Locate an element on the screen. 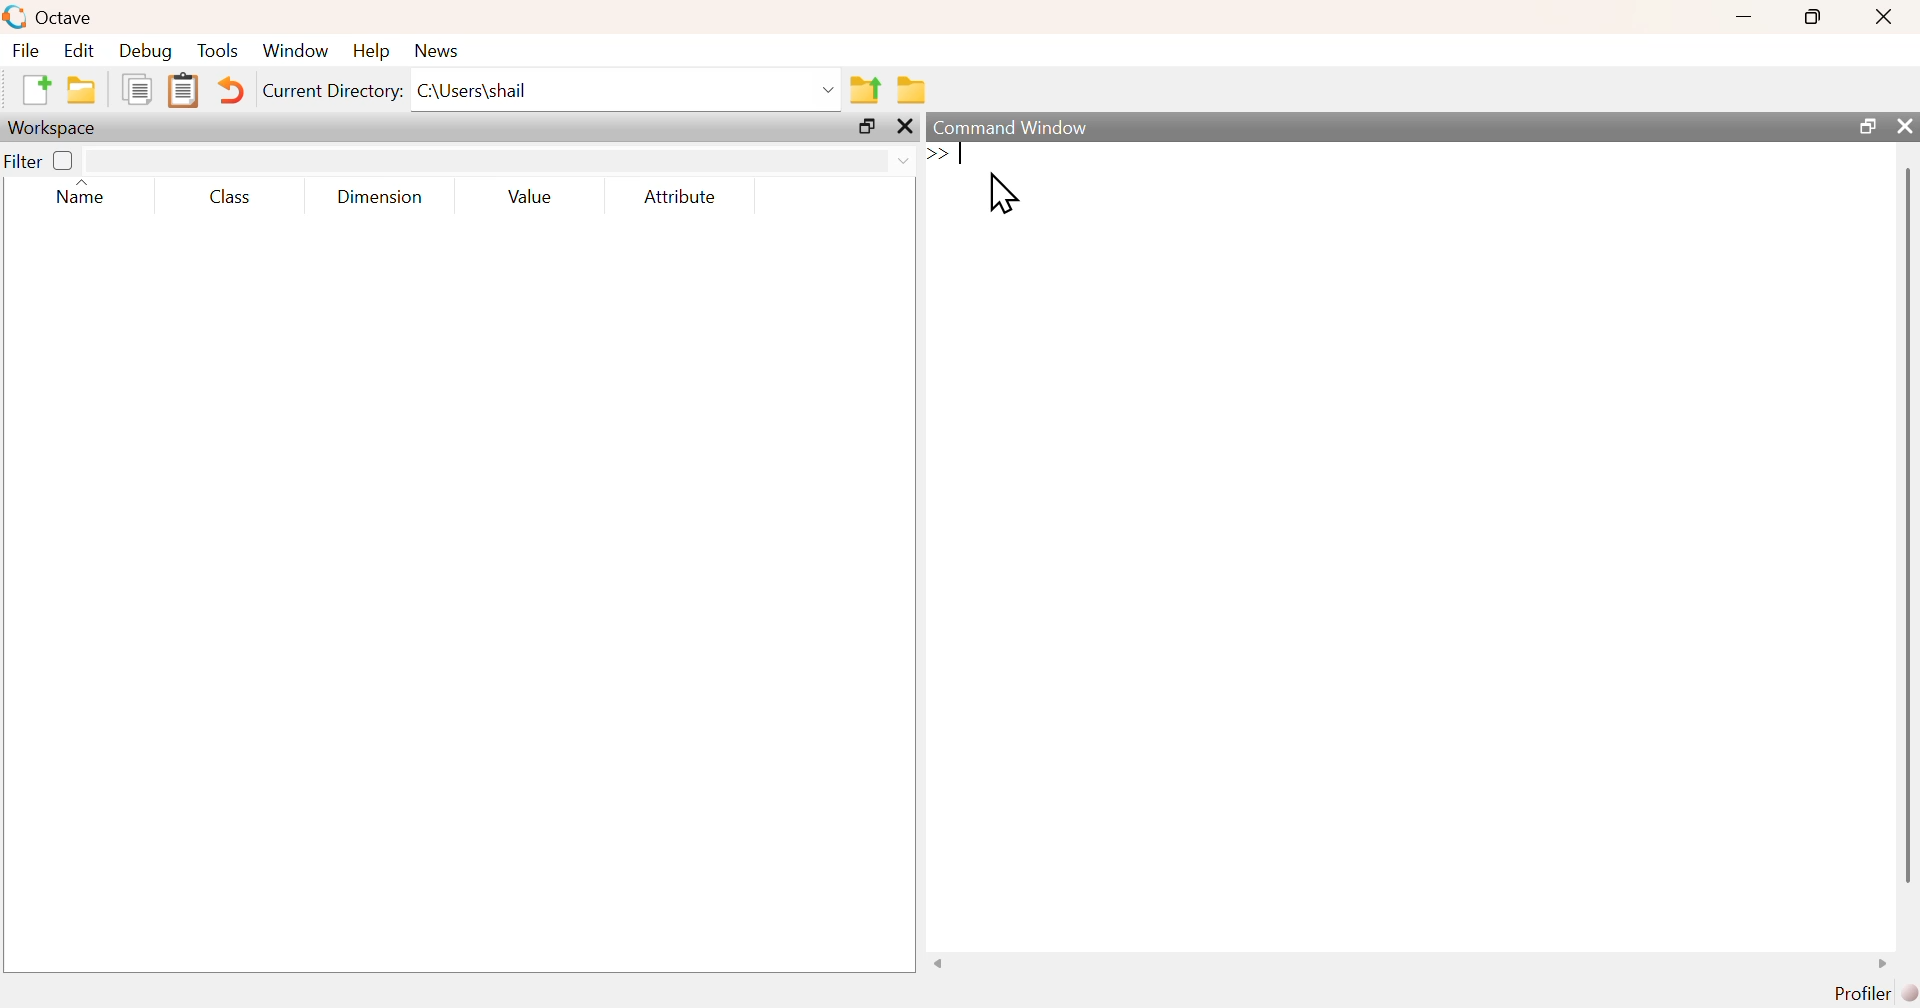 The width and height of the screenshot is (1920, 1008). Name is located at coordinates (86, 193).